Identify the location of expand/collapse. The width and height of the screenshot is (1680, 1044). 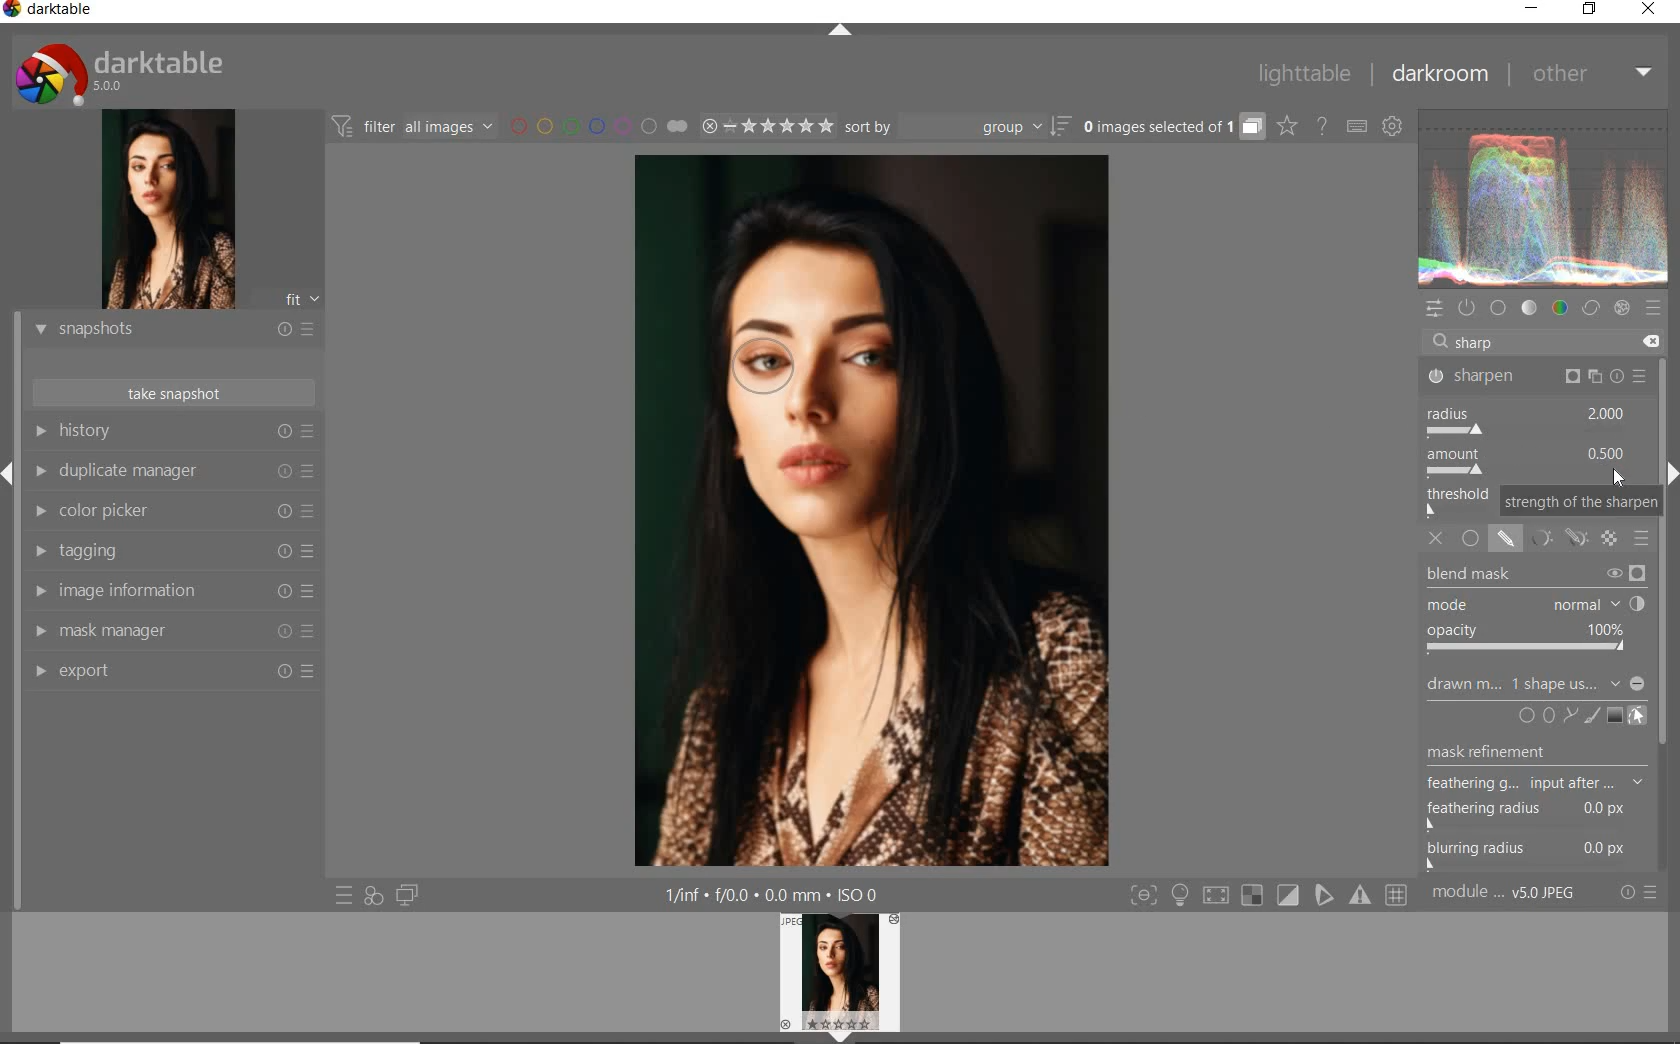
(842, 31).